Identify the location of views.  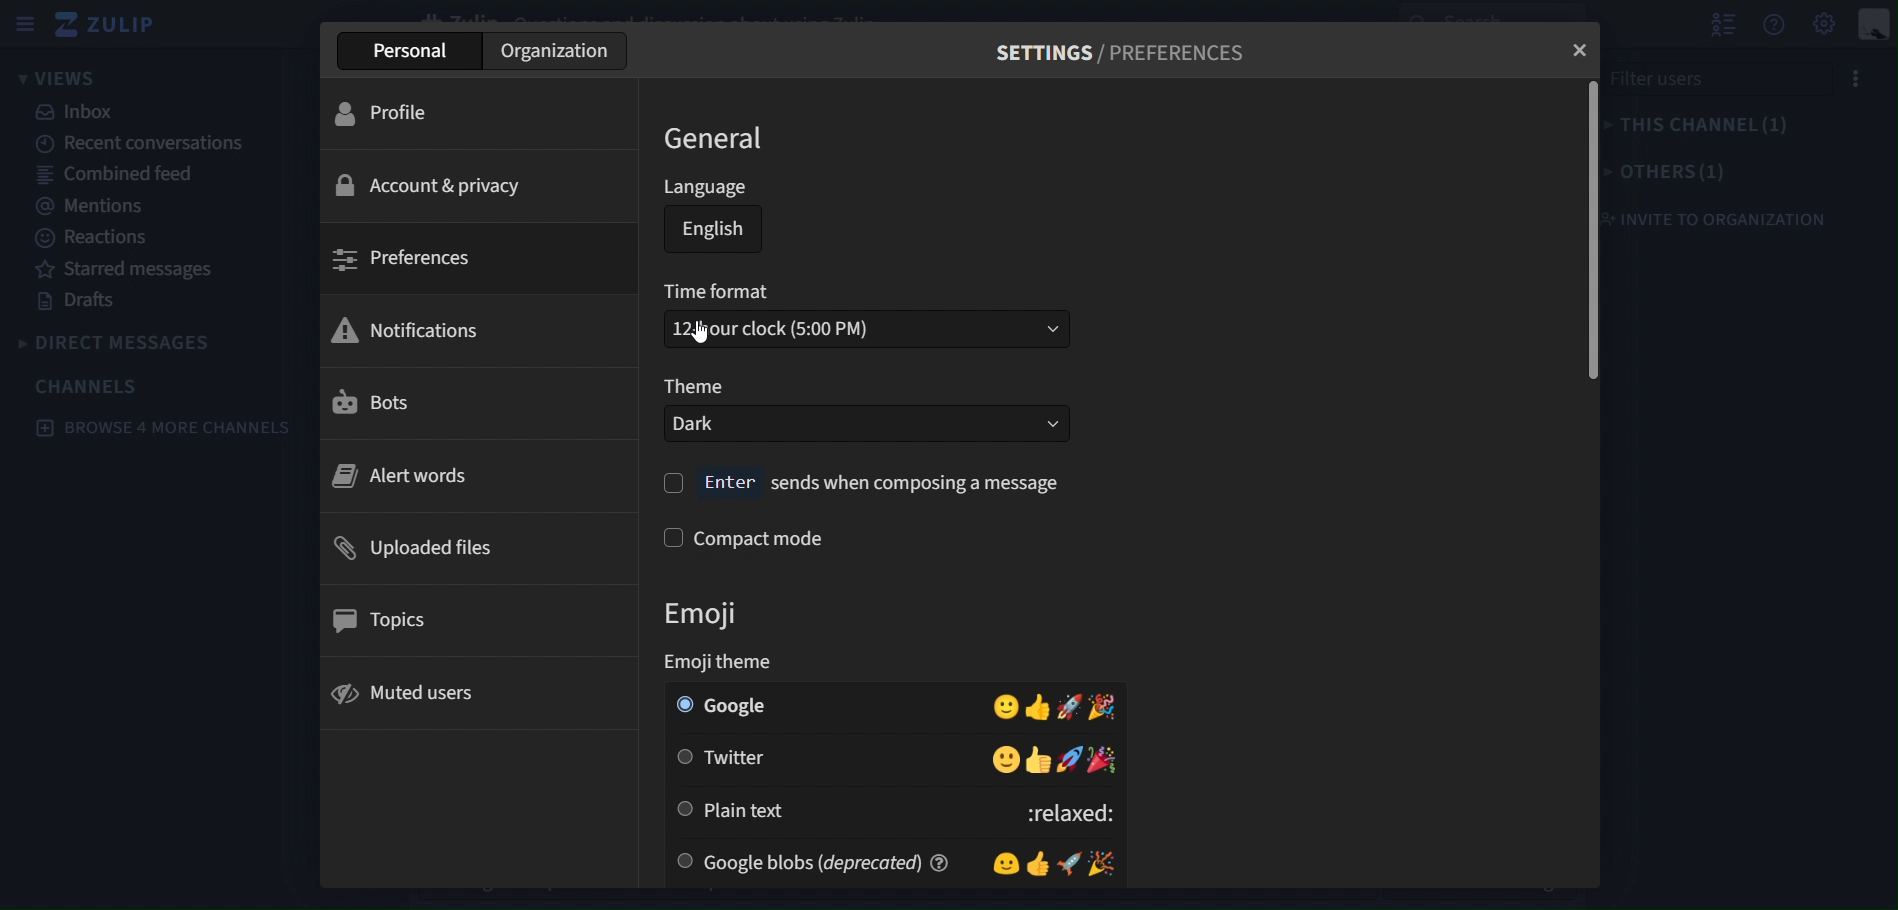
(58, 76).